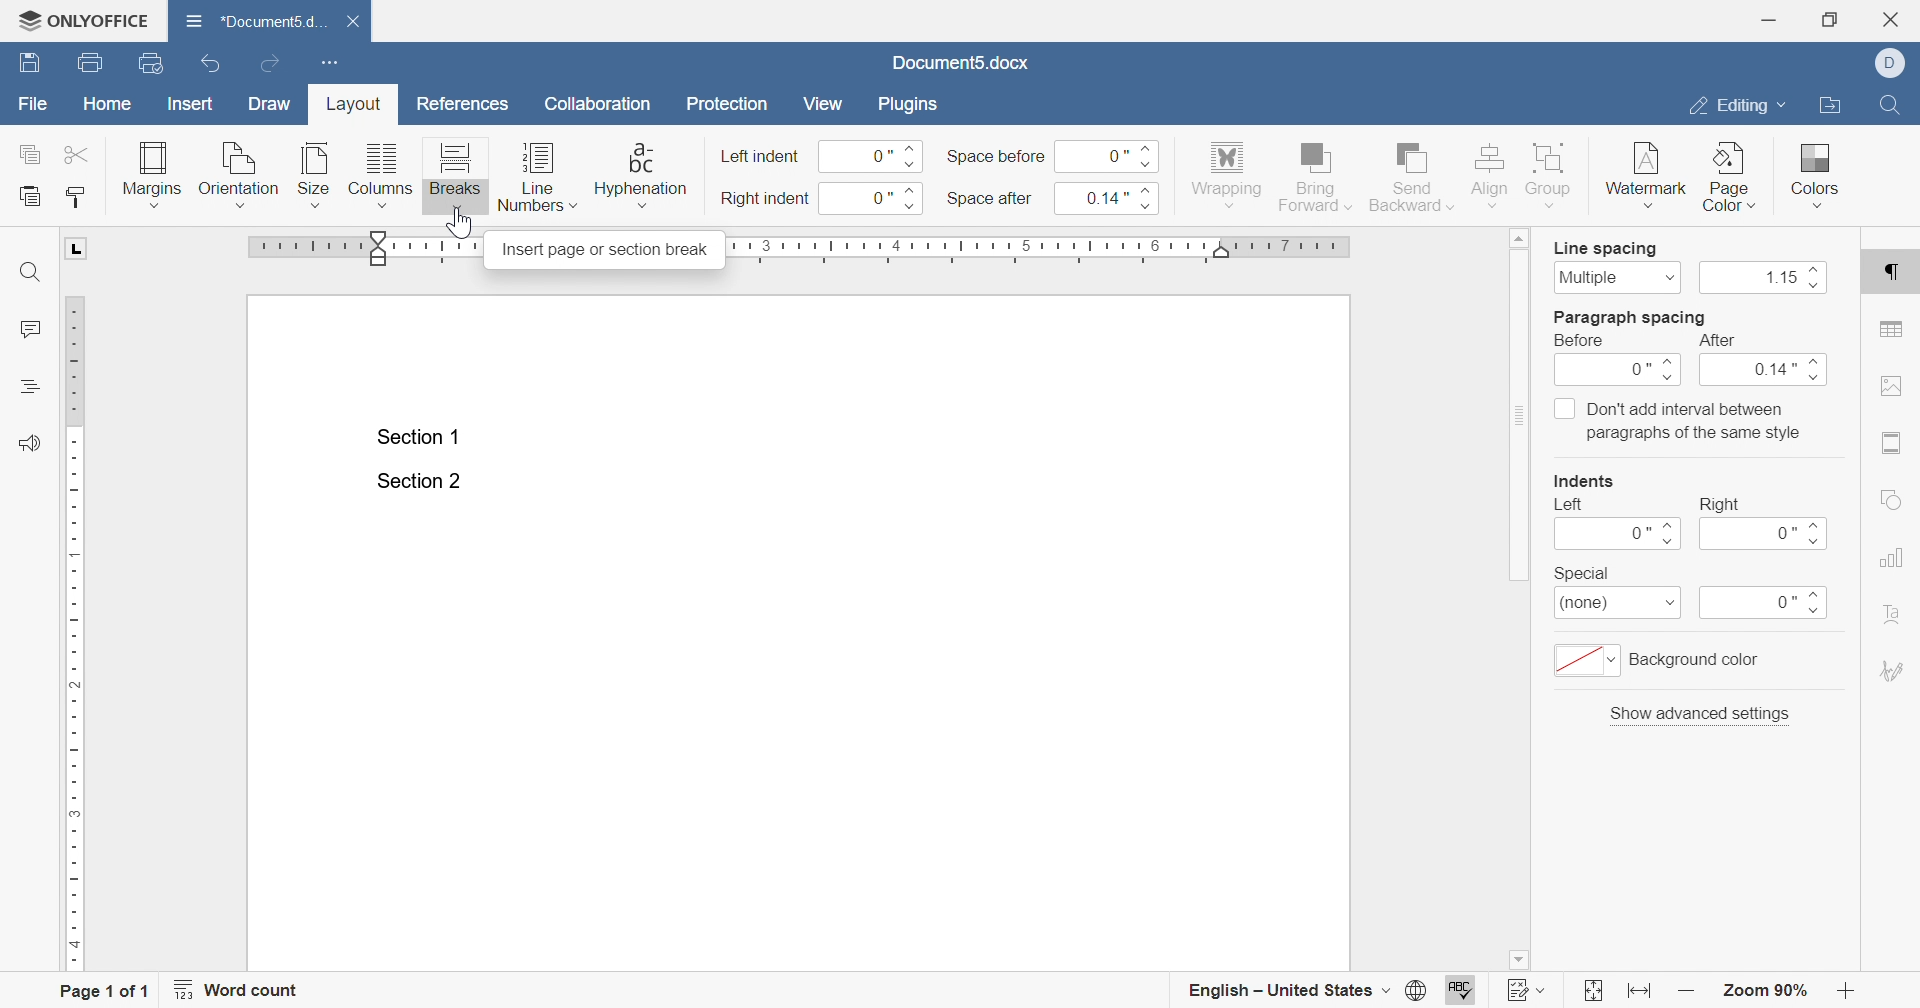 The height and width of the screenshot is (1008, 1920). What do you see at coordinates (1893, 61) in the screenshot?
I see `Dell` at bounding box center [1893, 61].